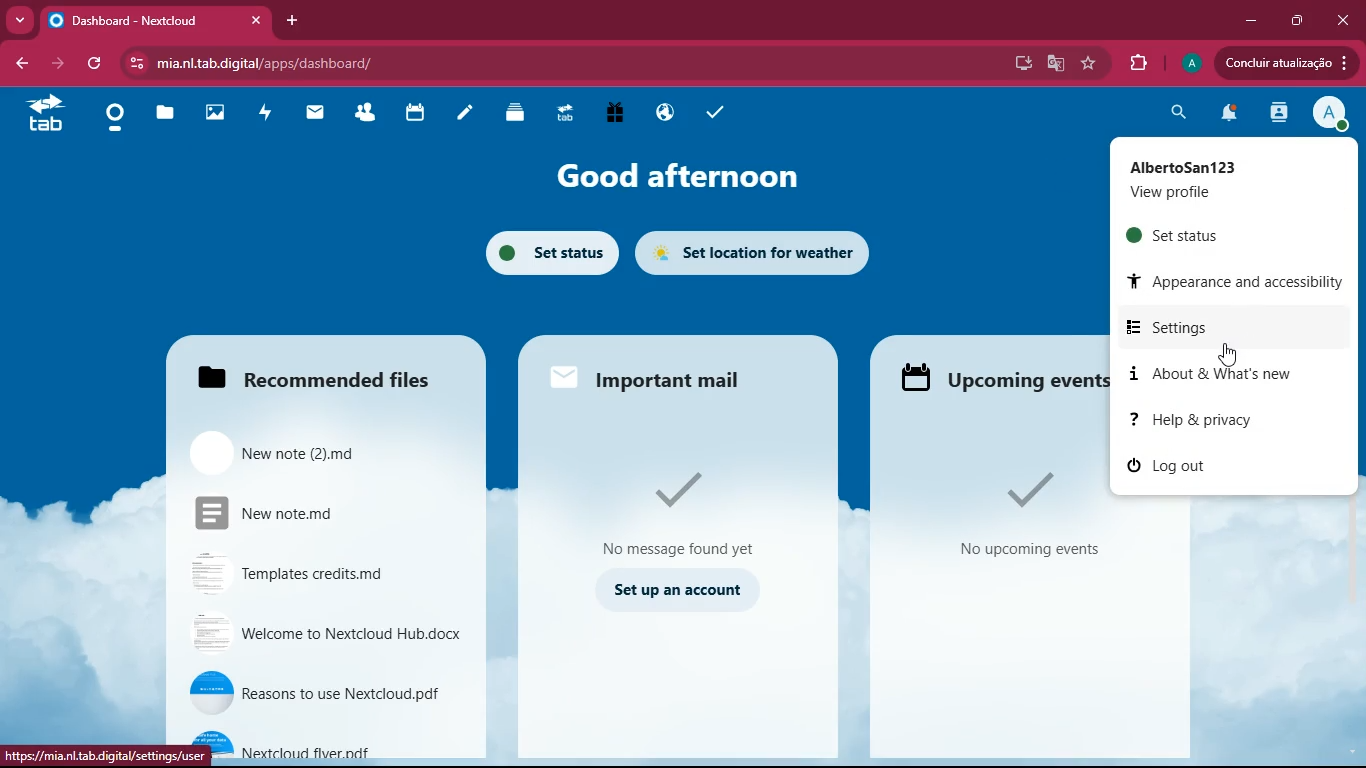  I want to click on gift, so click(609, 115).